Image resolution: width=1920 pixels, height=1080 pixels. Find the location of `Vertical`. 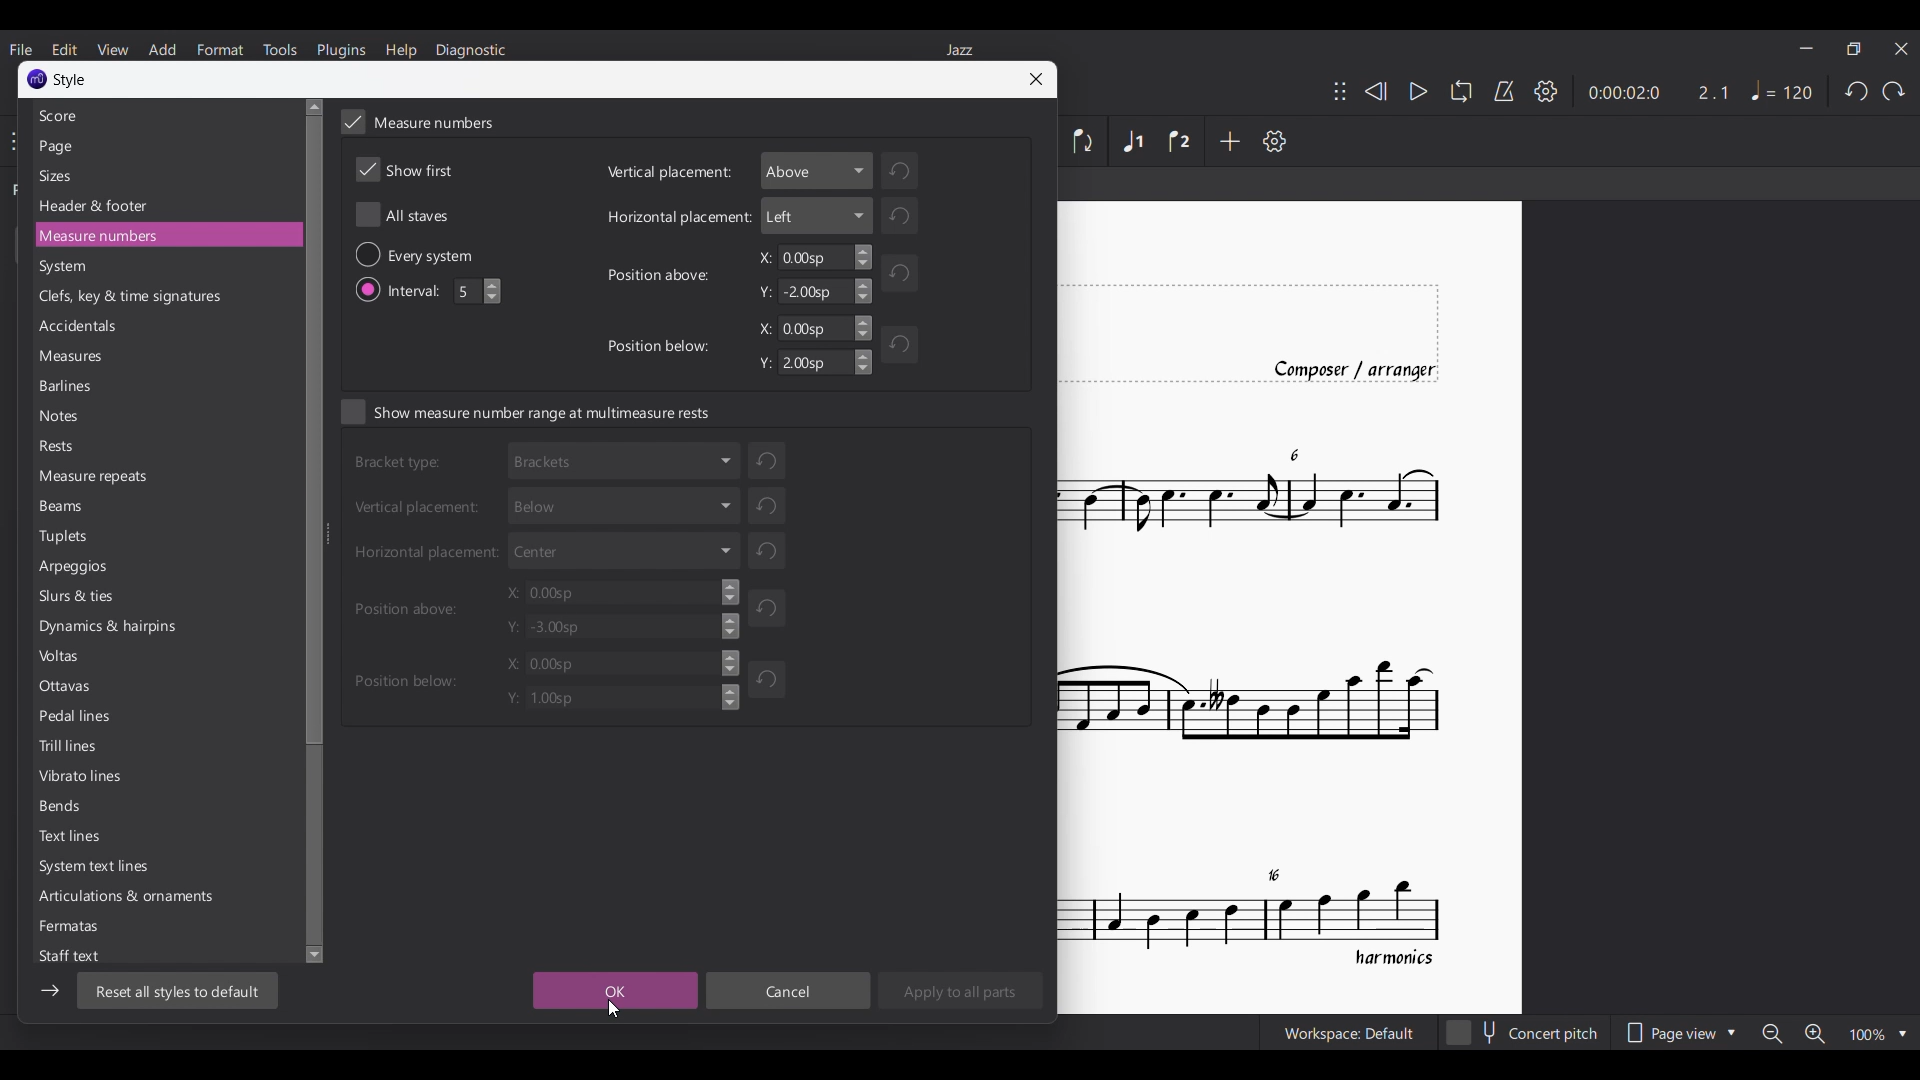

Vertical is located at coordinates (422, 508).